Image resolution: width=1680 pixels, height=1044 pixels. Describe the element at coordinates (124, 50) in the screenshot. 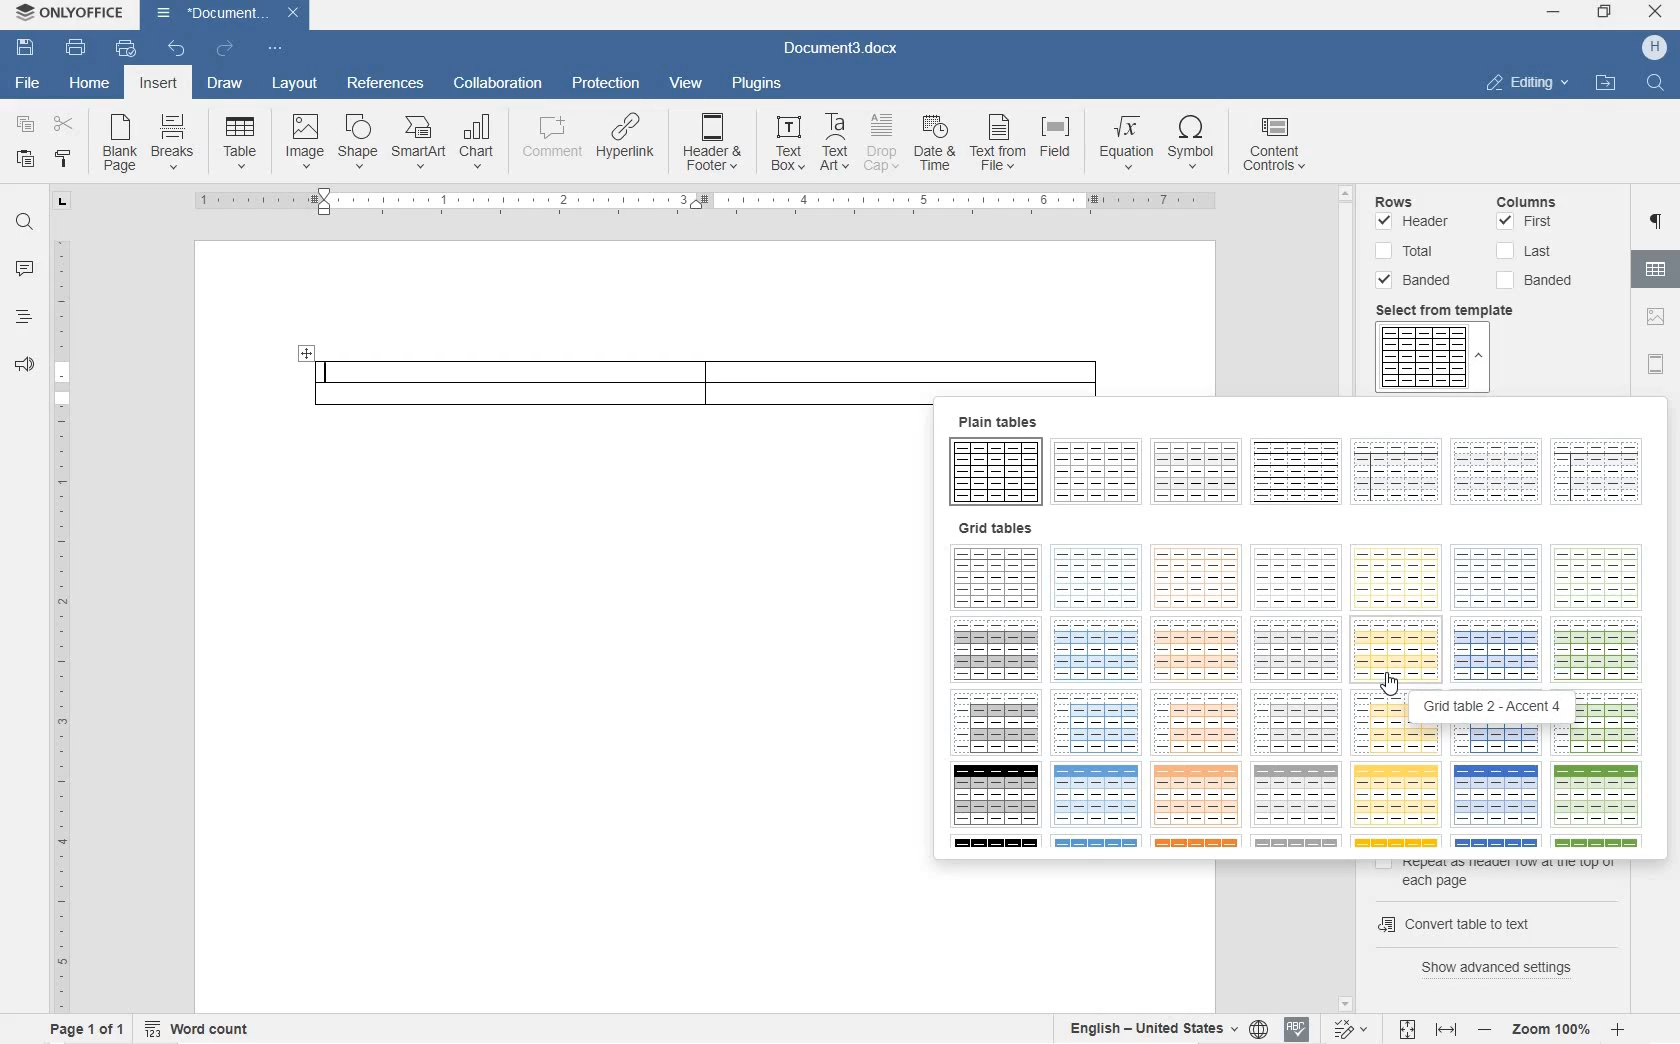

I see `QUICK PRINT` at that location.